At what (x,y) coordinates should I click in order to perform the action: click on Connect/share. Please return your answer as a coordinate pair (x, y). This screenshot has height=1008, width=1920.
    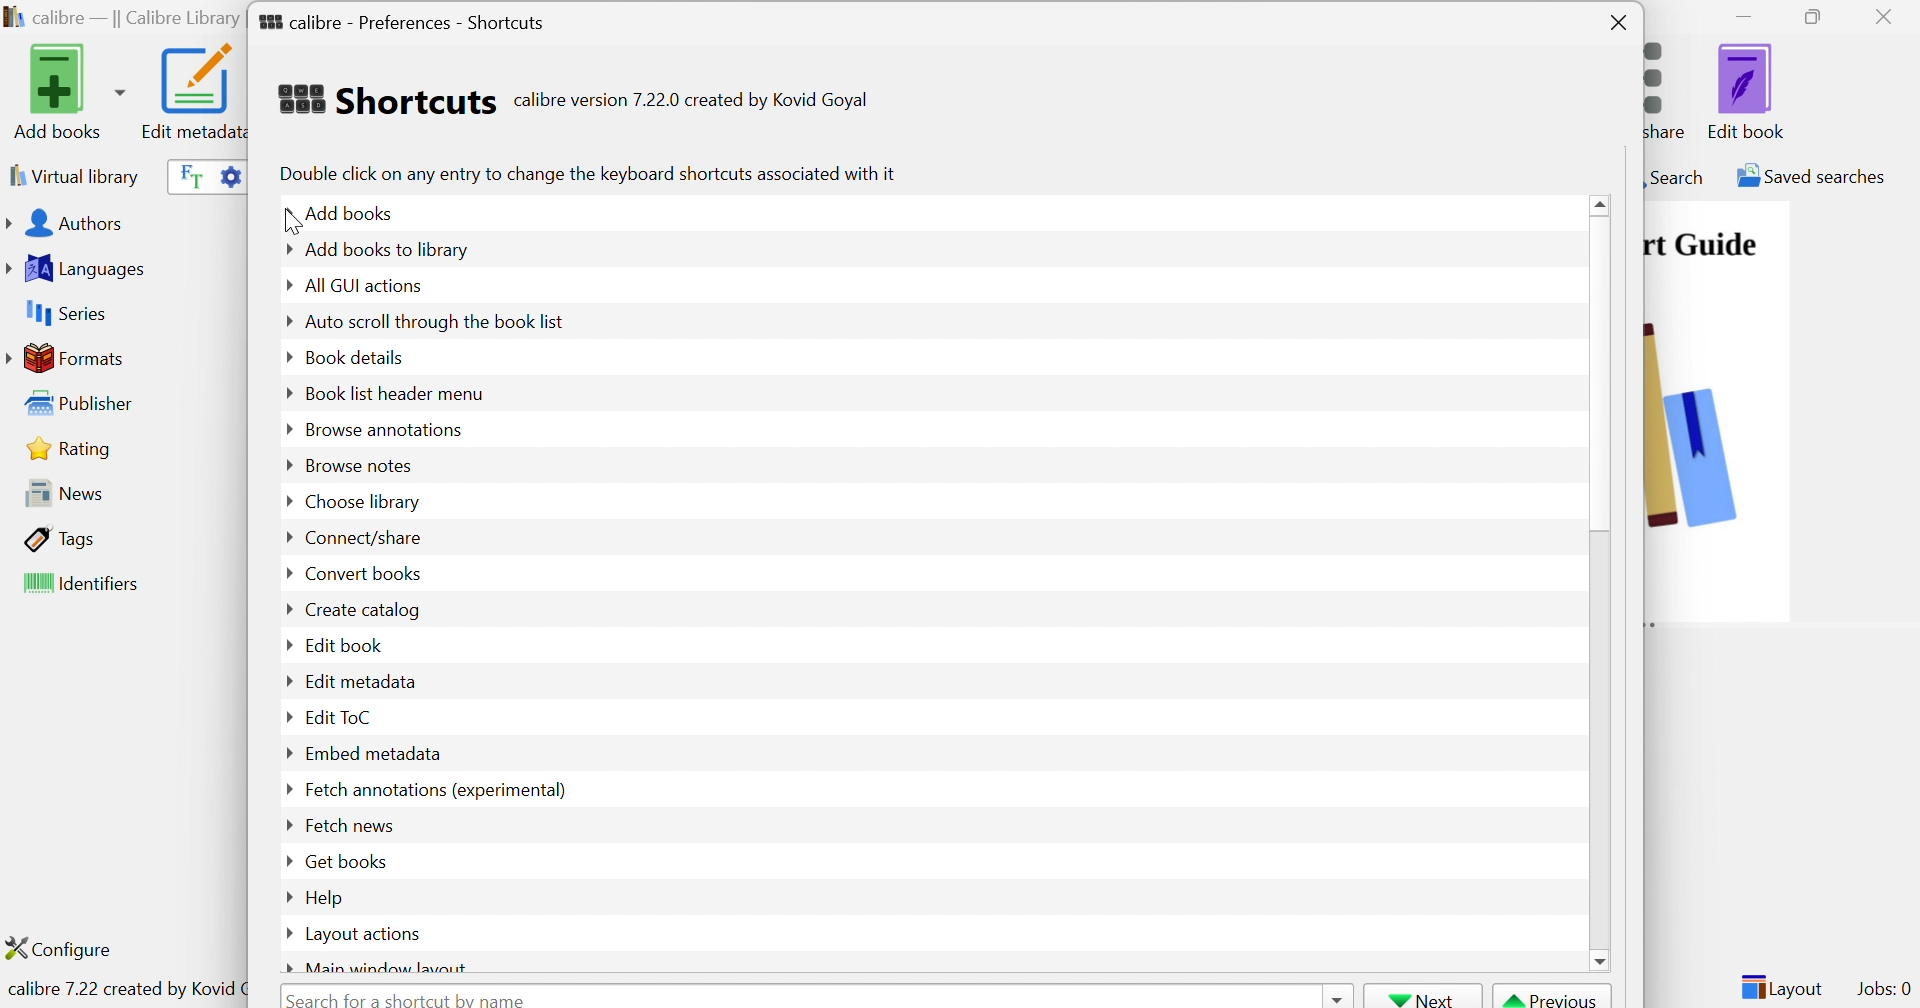
    Looking at the image, I should click on (364, 539).